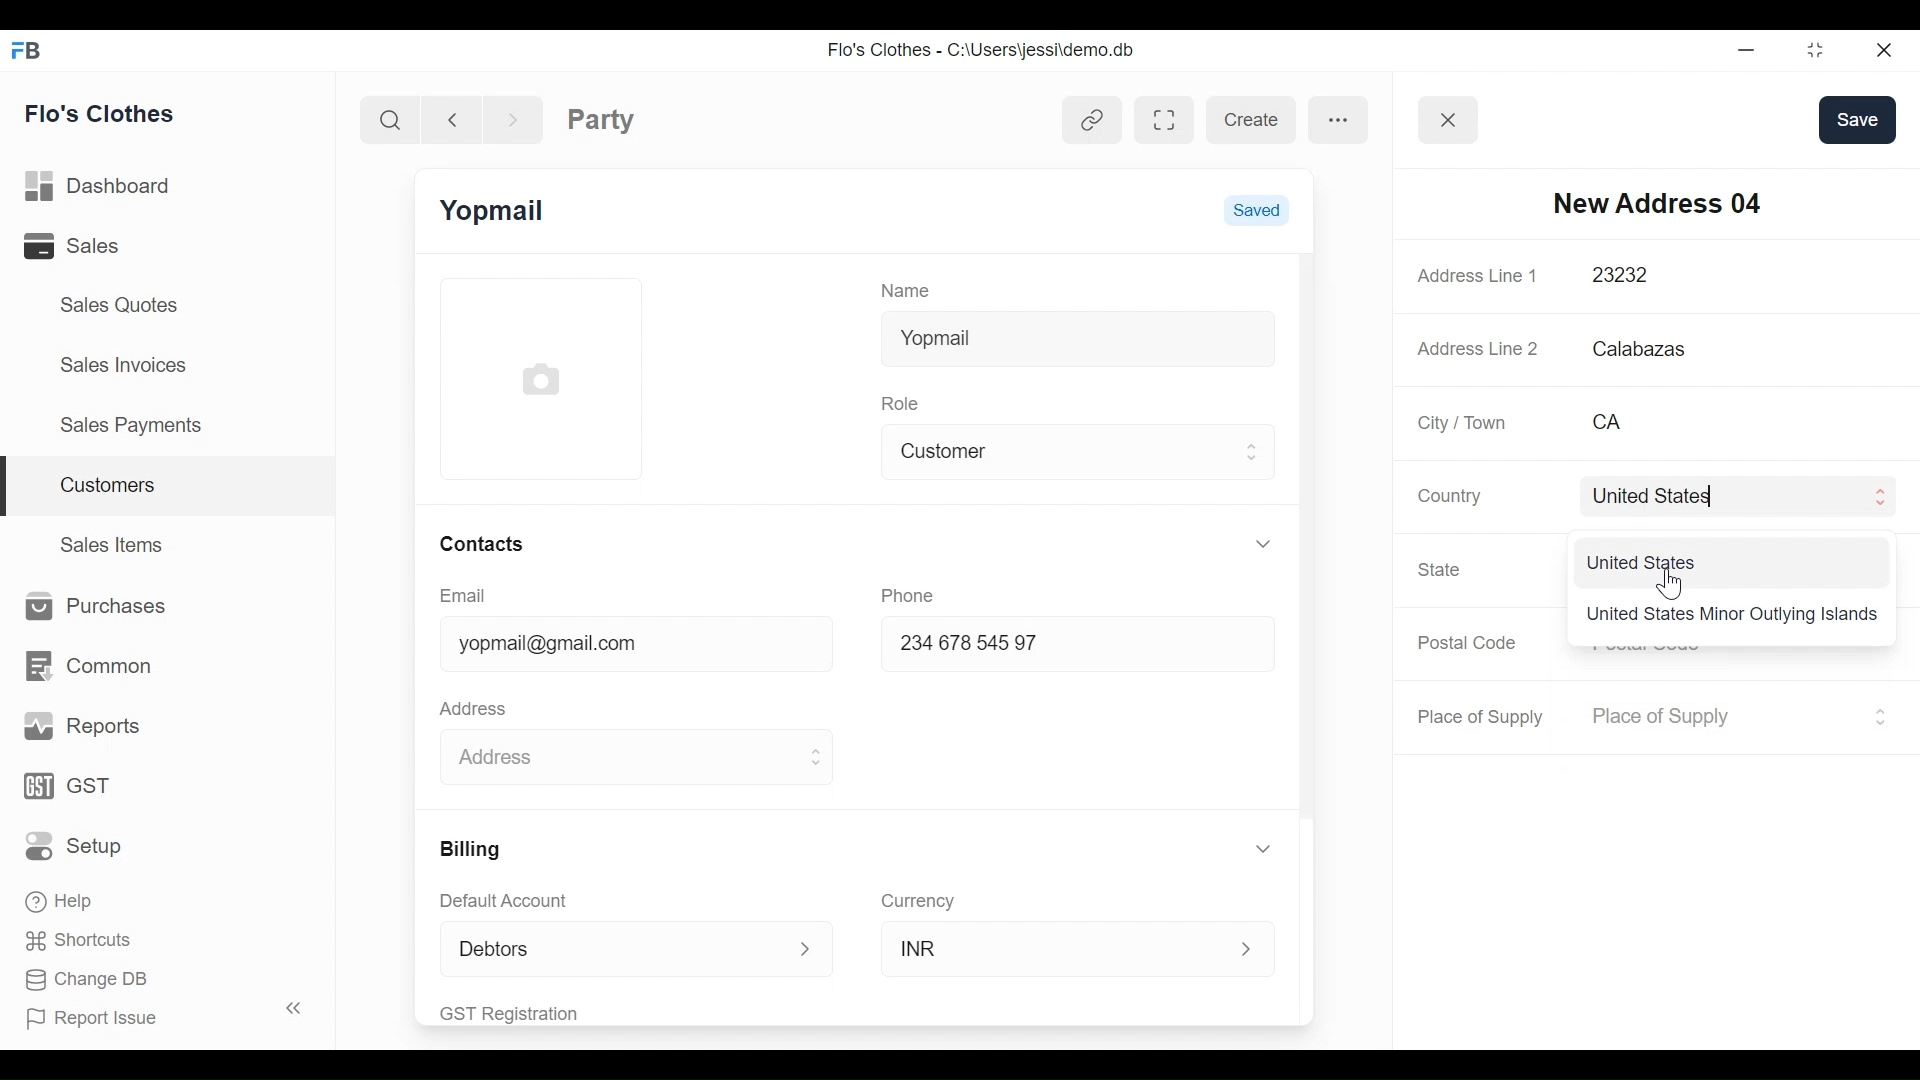 This screenshot has width=1920, height=1080. Describe the element at coordinates (619, 646) in the screenshot. I see `yopmail@gmail.com` at that location.